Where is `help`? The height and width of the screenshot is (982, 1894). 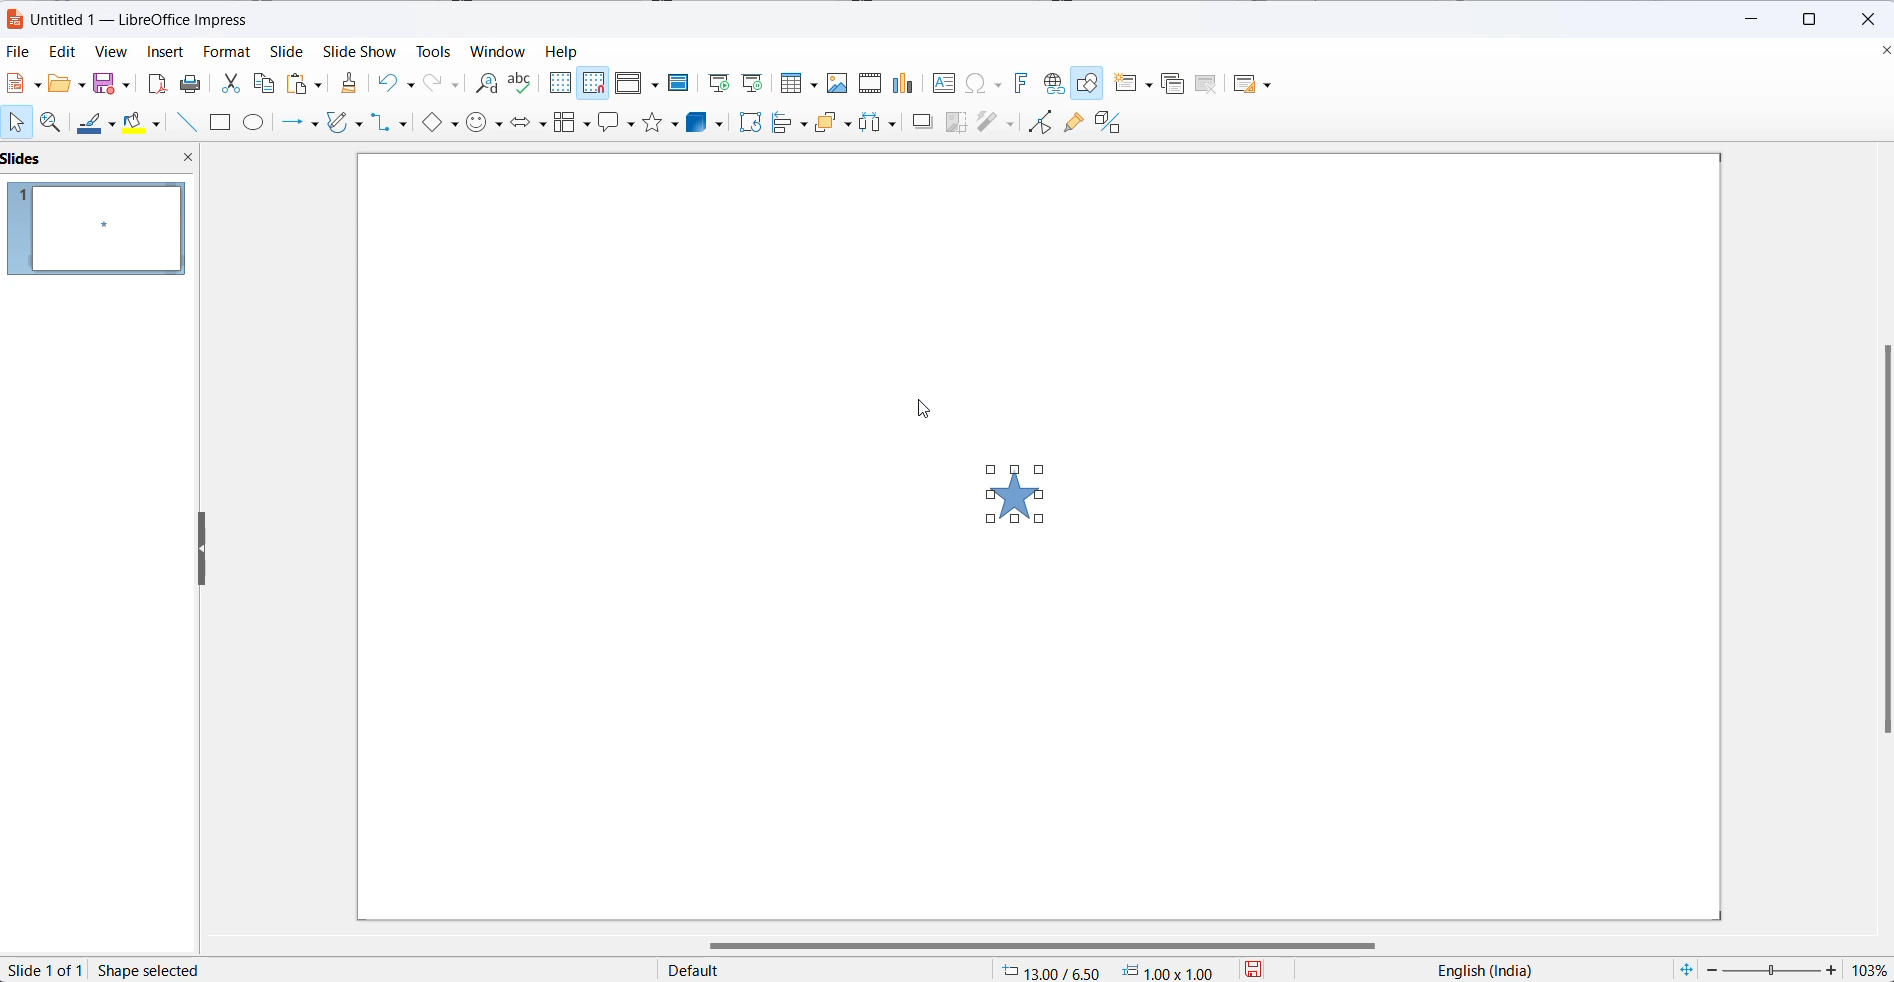
help is located at coordinates (569, 51).